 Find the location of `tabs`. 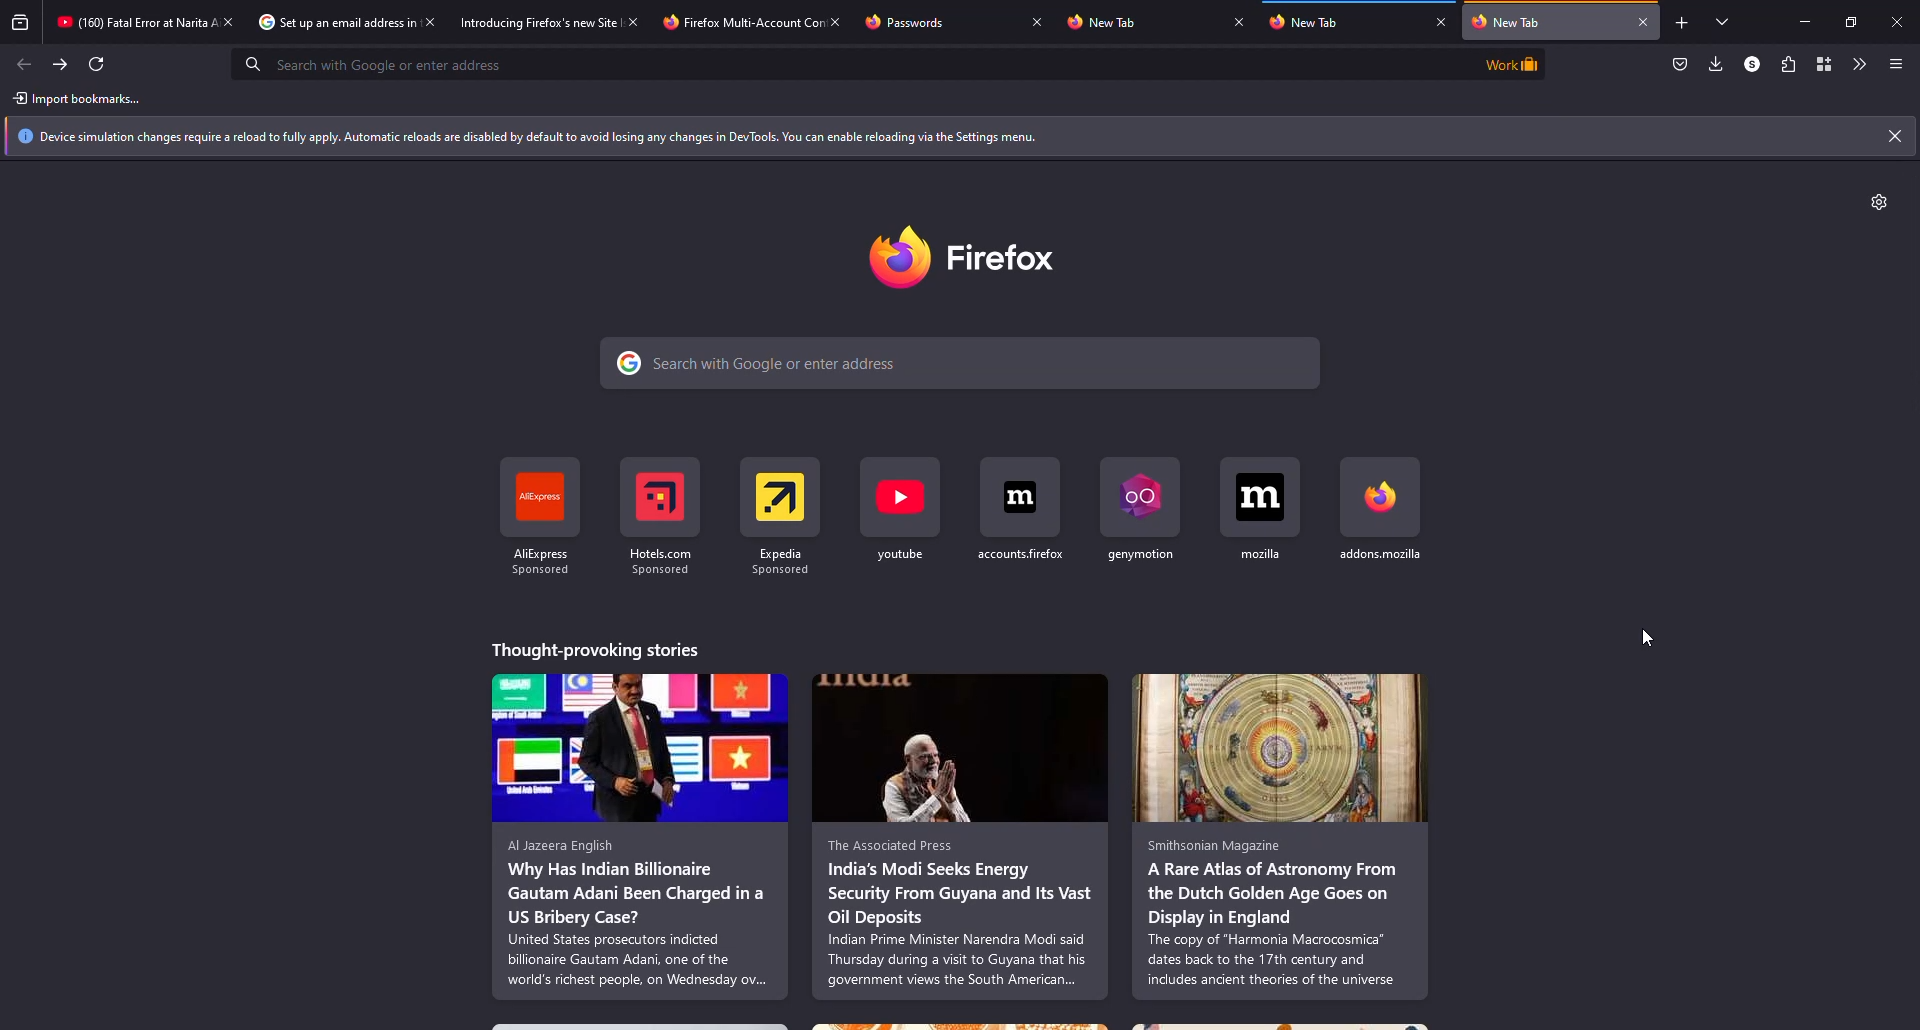

tabs is located at coordinates (1723, 24).